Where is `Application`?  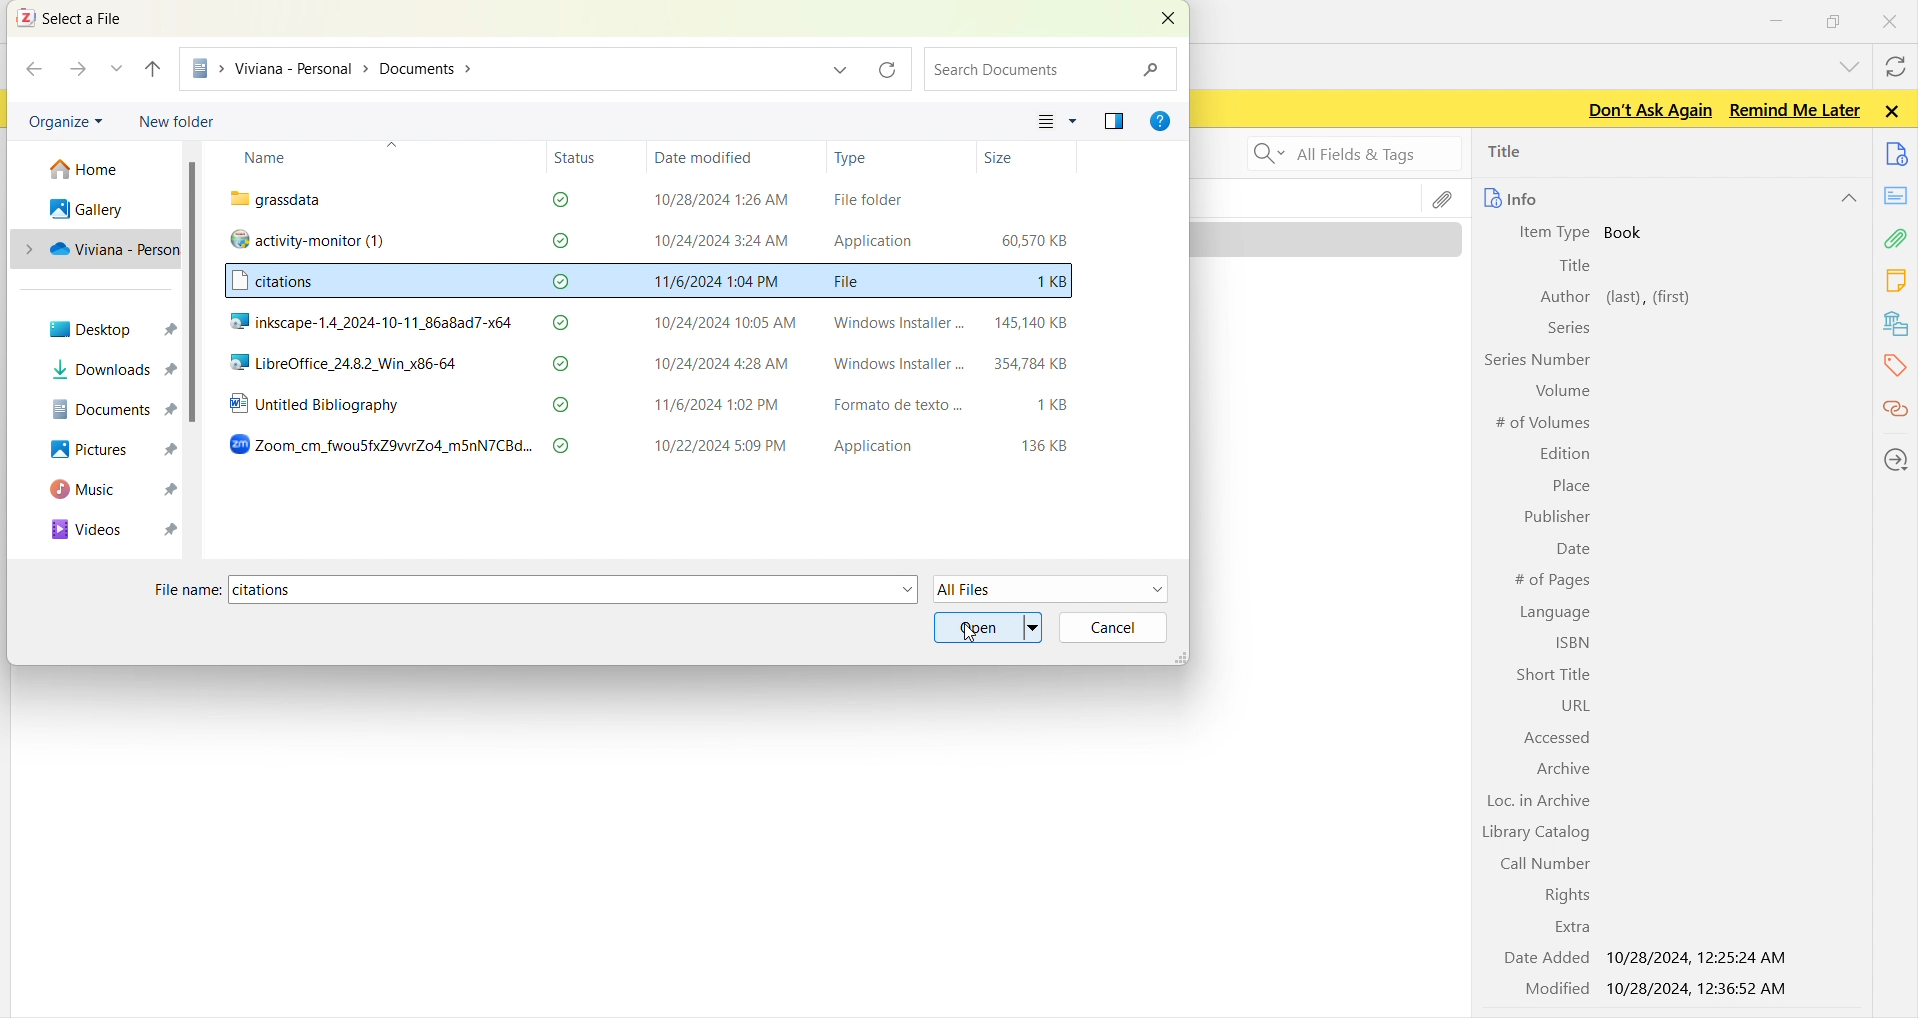
Application is located at coordinates (873, 448).